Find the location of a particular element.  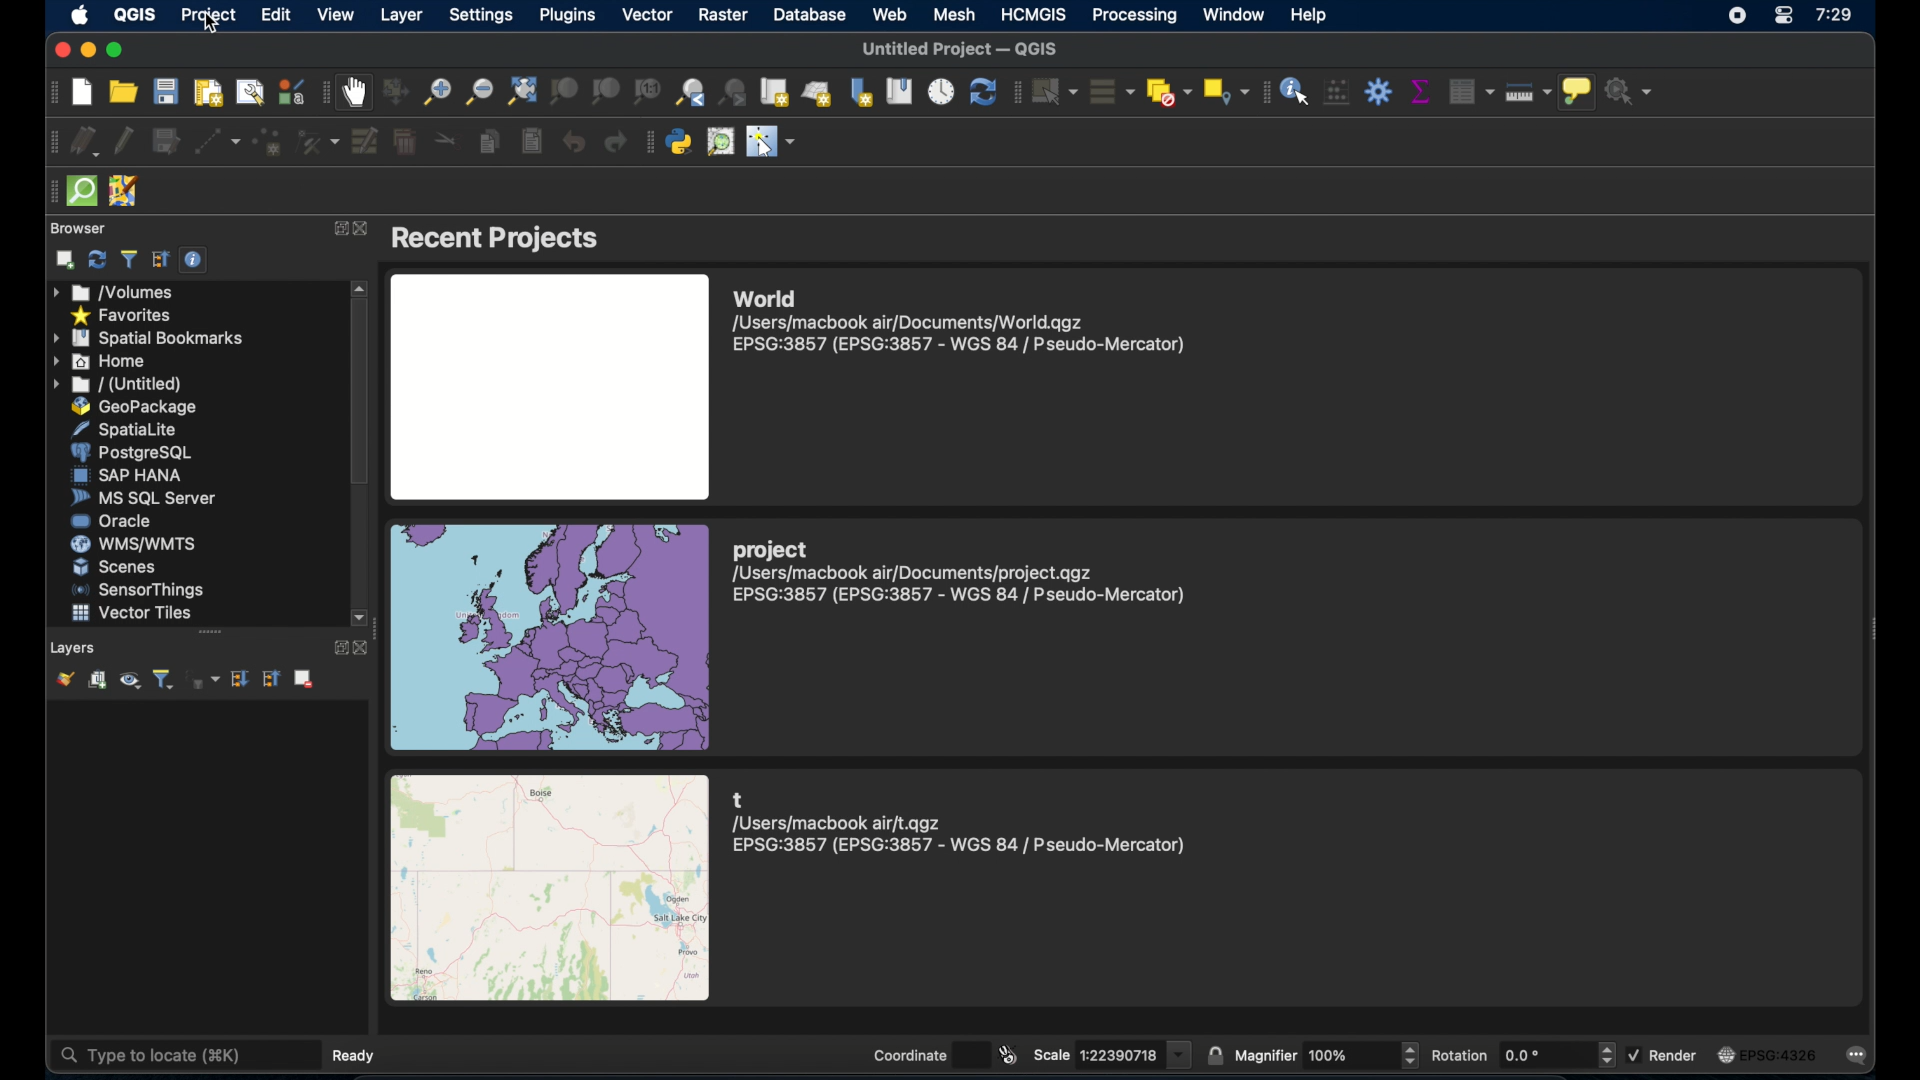

home is located at coordinates (103, 361).